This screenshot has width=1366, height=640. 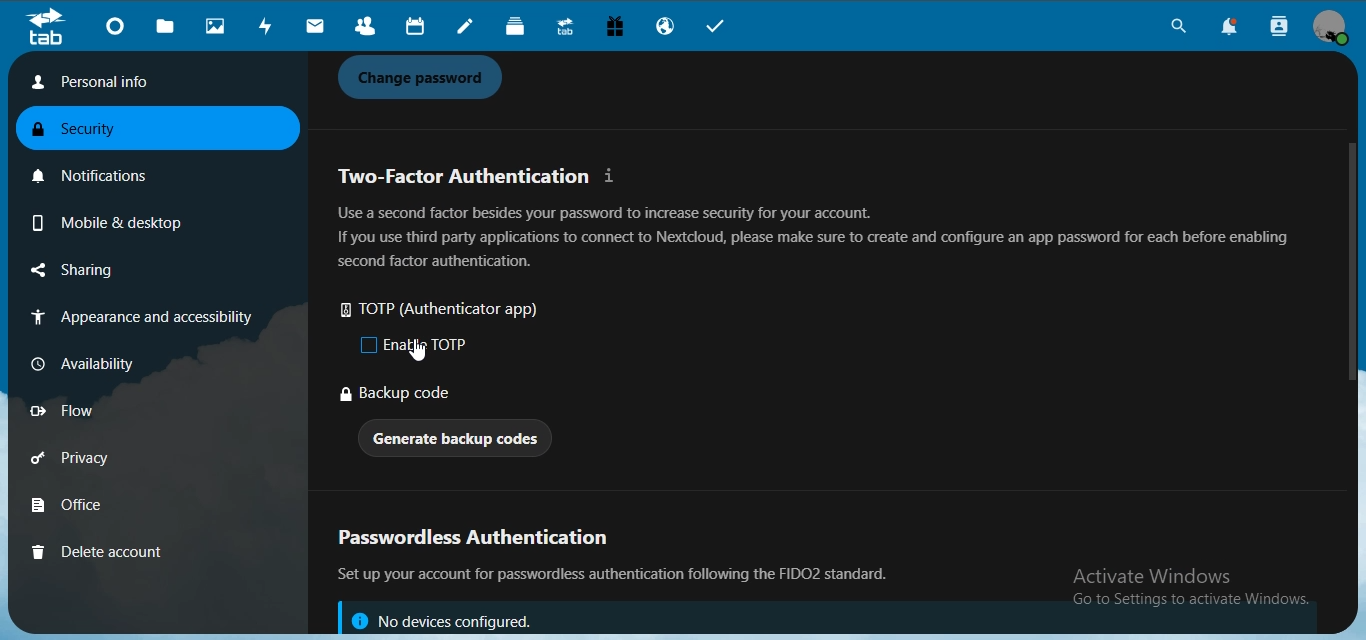 What do you see at coordinates (520, 28) in the screenshot?
I see `deck` at bounding box center [520, 28].